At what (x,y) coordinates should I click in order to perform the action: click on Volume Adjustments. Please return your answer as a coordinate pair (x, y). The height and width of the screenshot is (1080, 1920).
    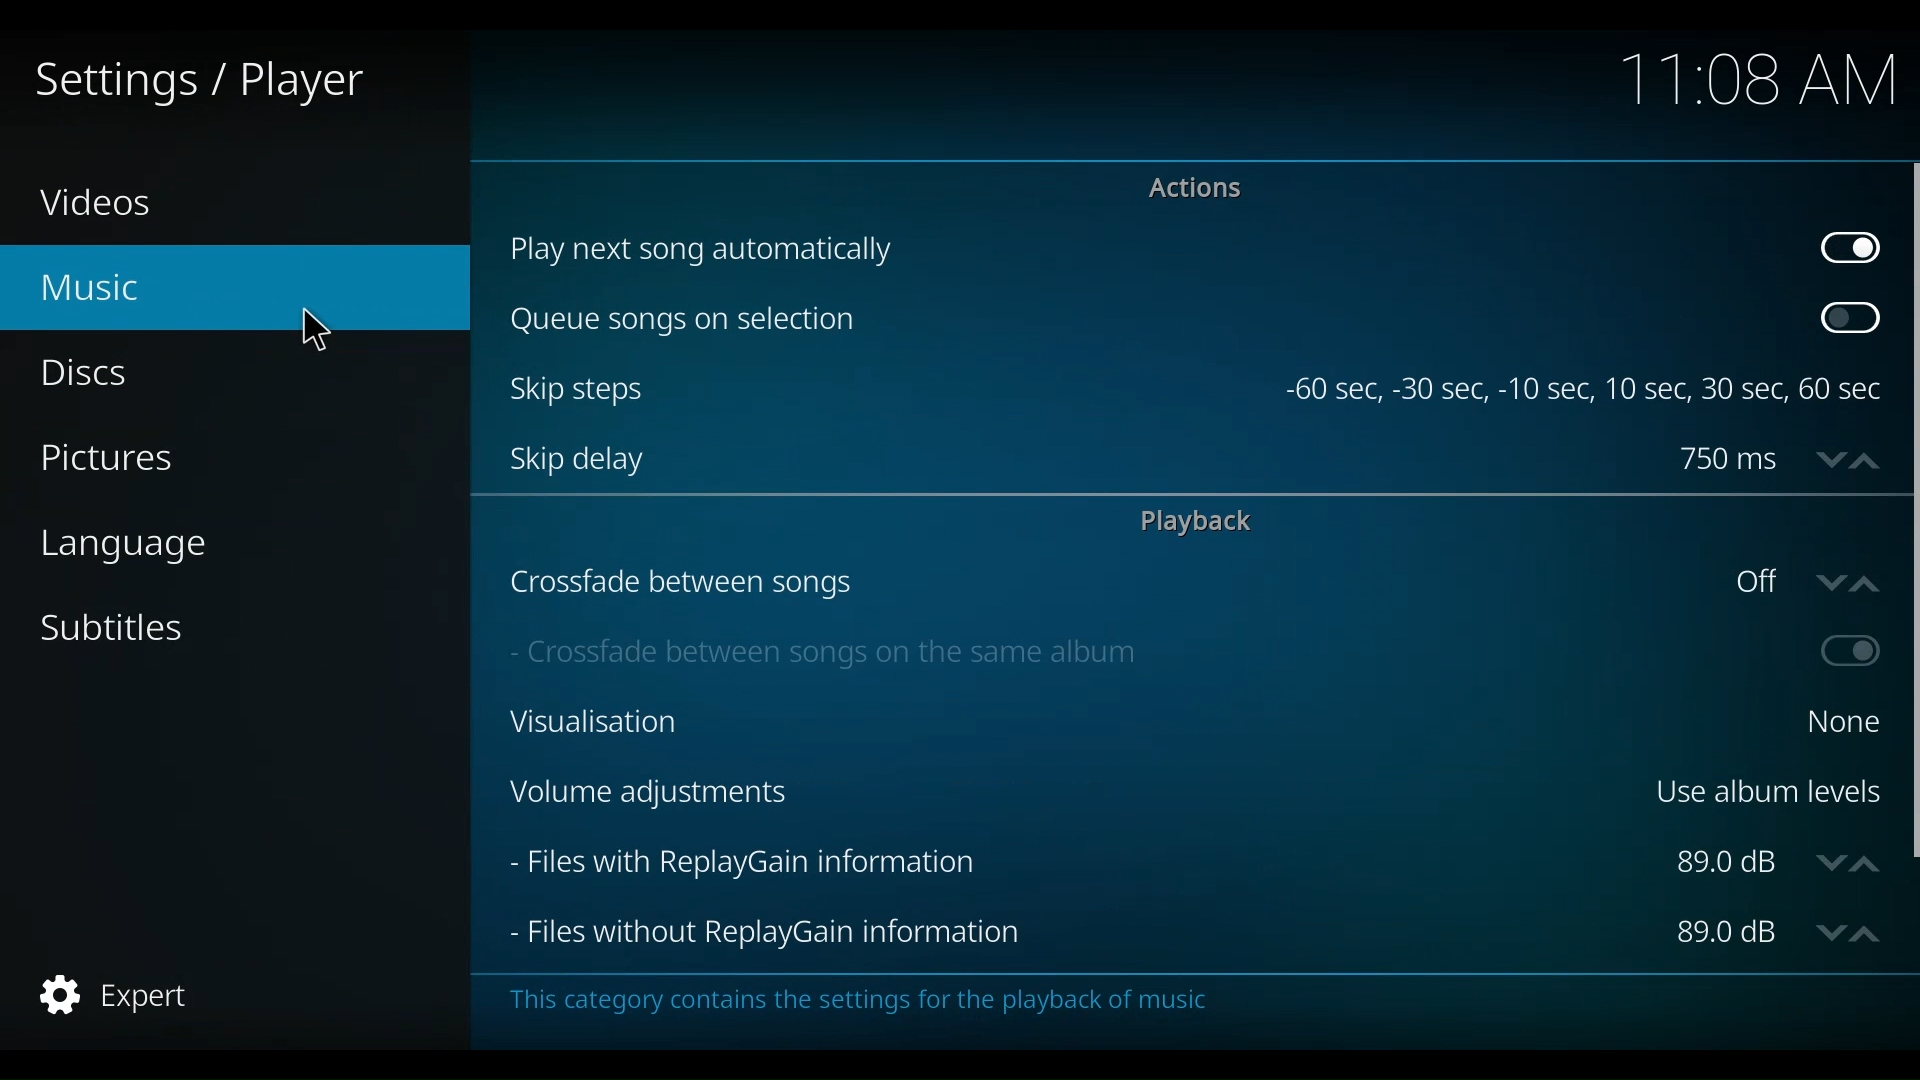
    Looking at the image, I should click on (1061, 794).